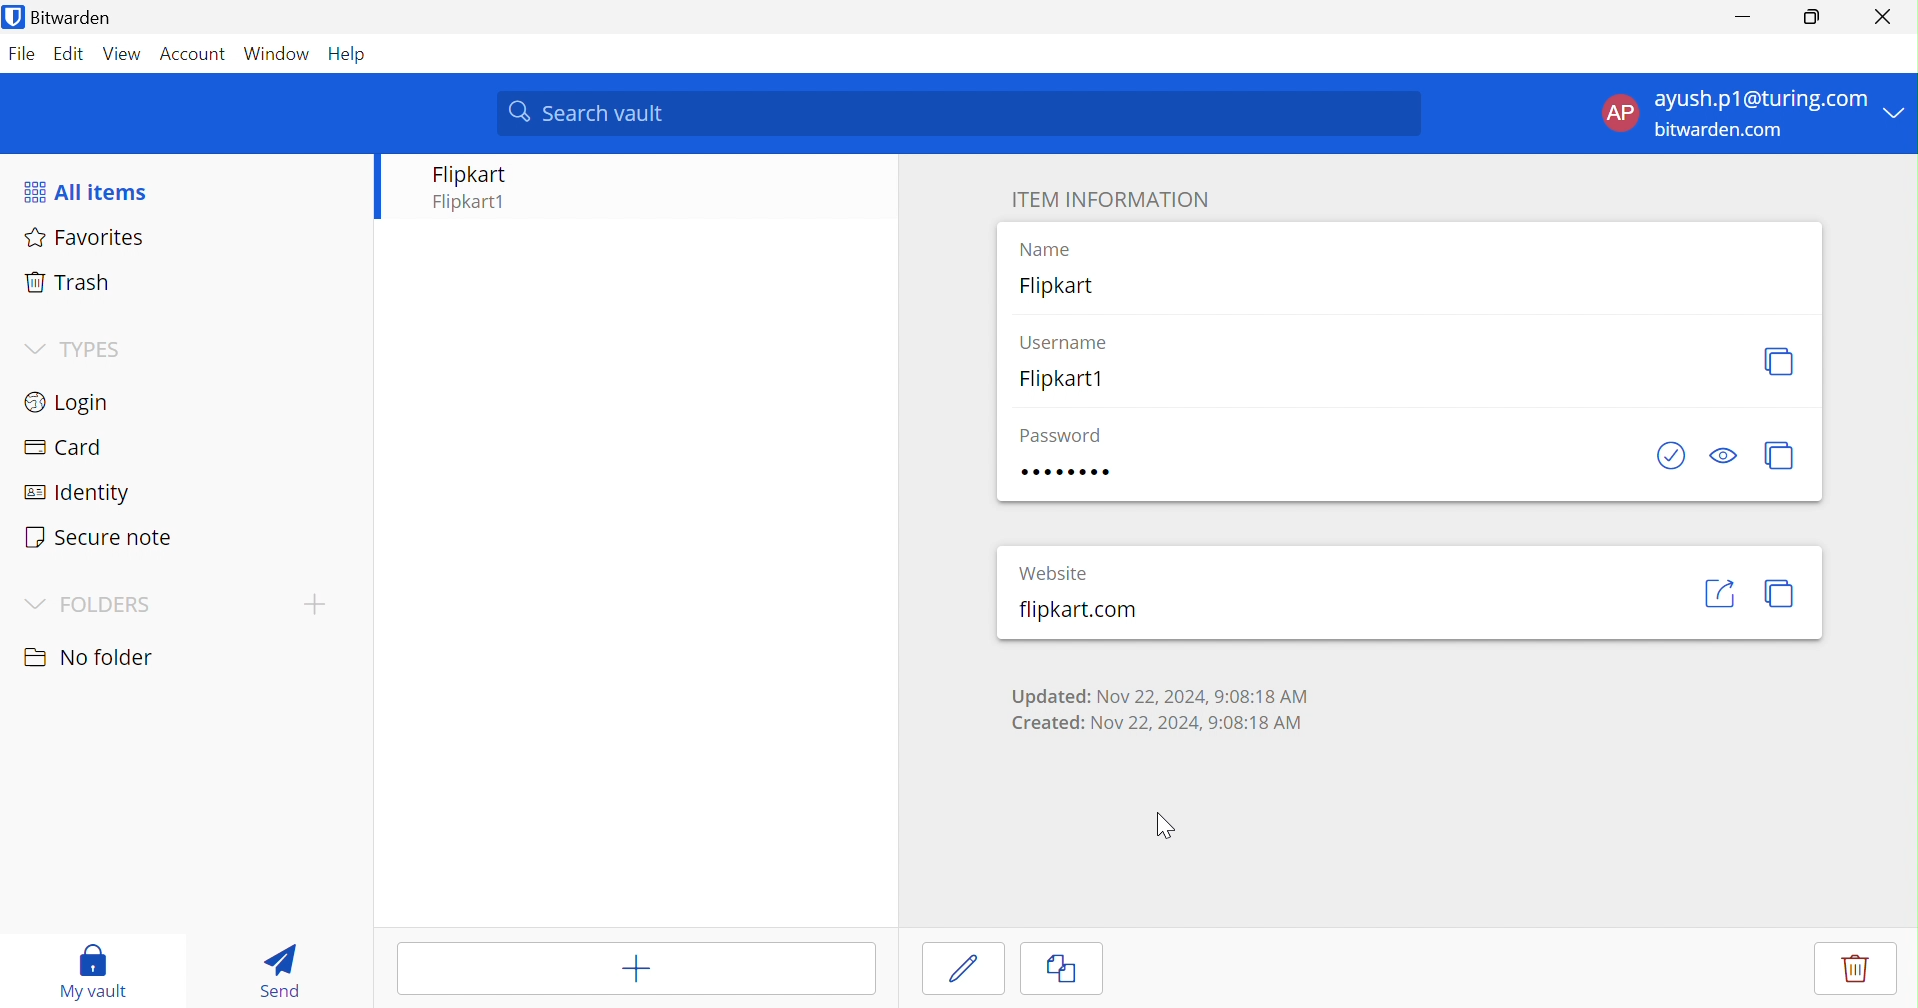 The width and height of the screenshot is (1918, 1008). What do you see at coordinates (278, 971) in the screenshot?
I see `Send` at bounding box center [278, 971].